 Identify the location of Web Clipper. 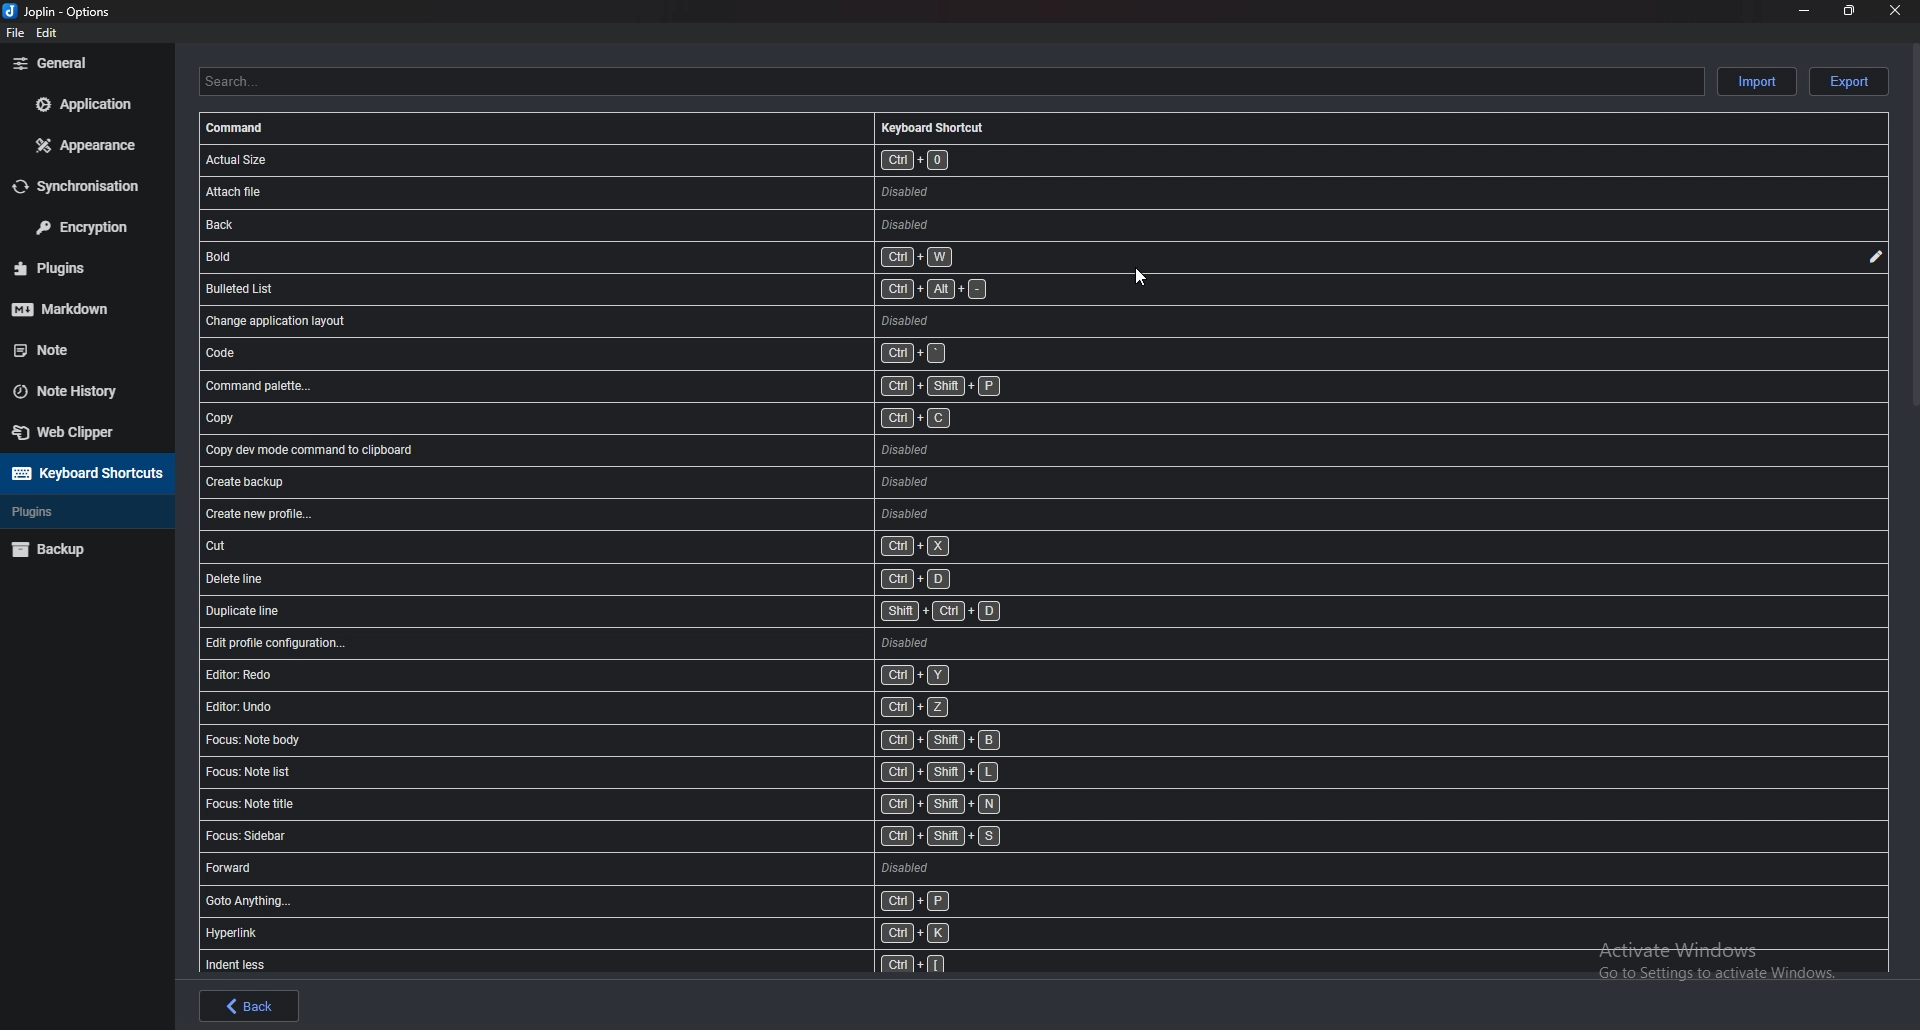
(84, 432).